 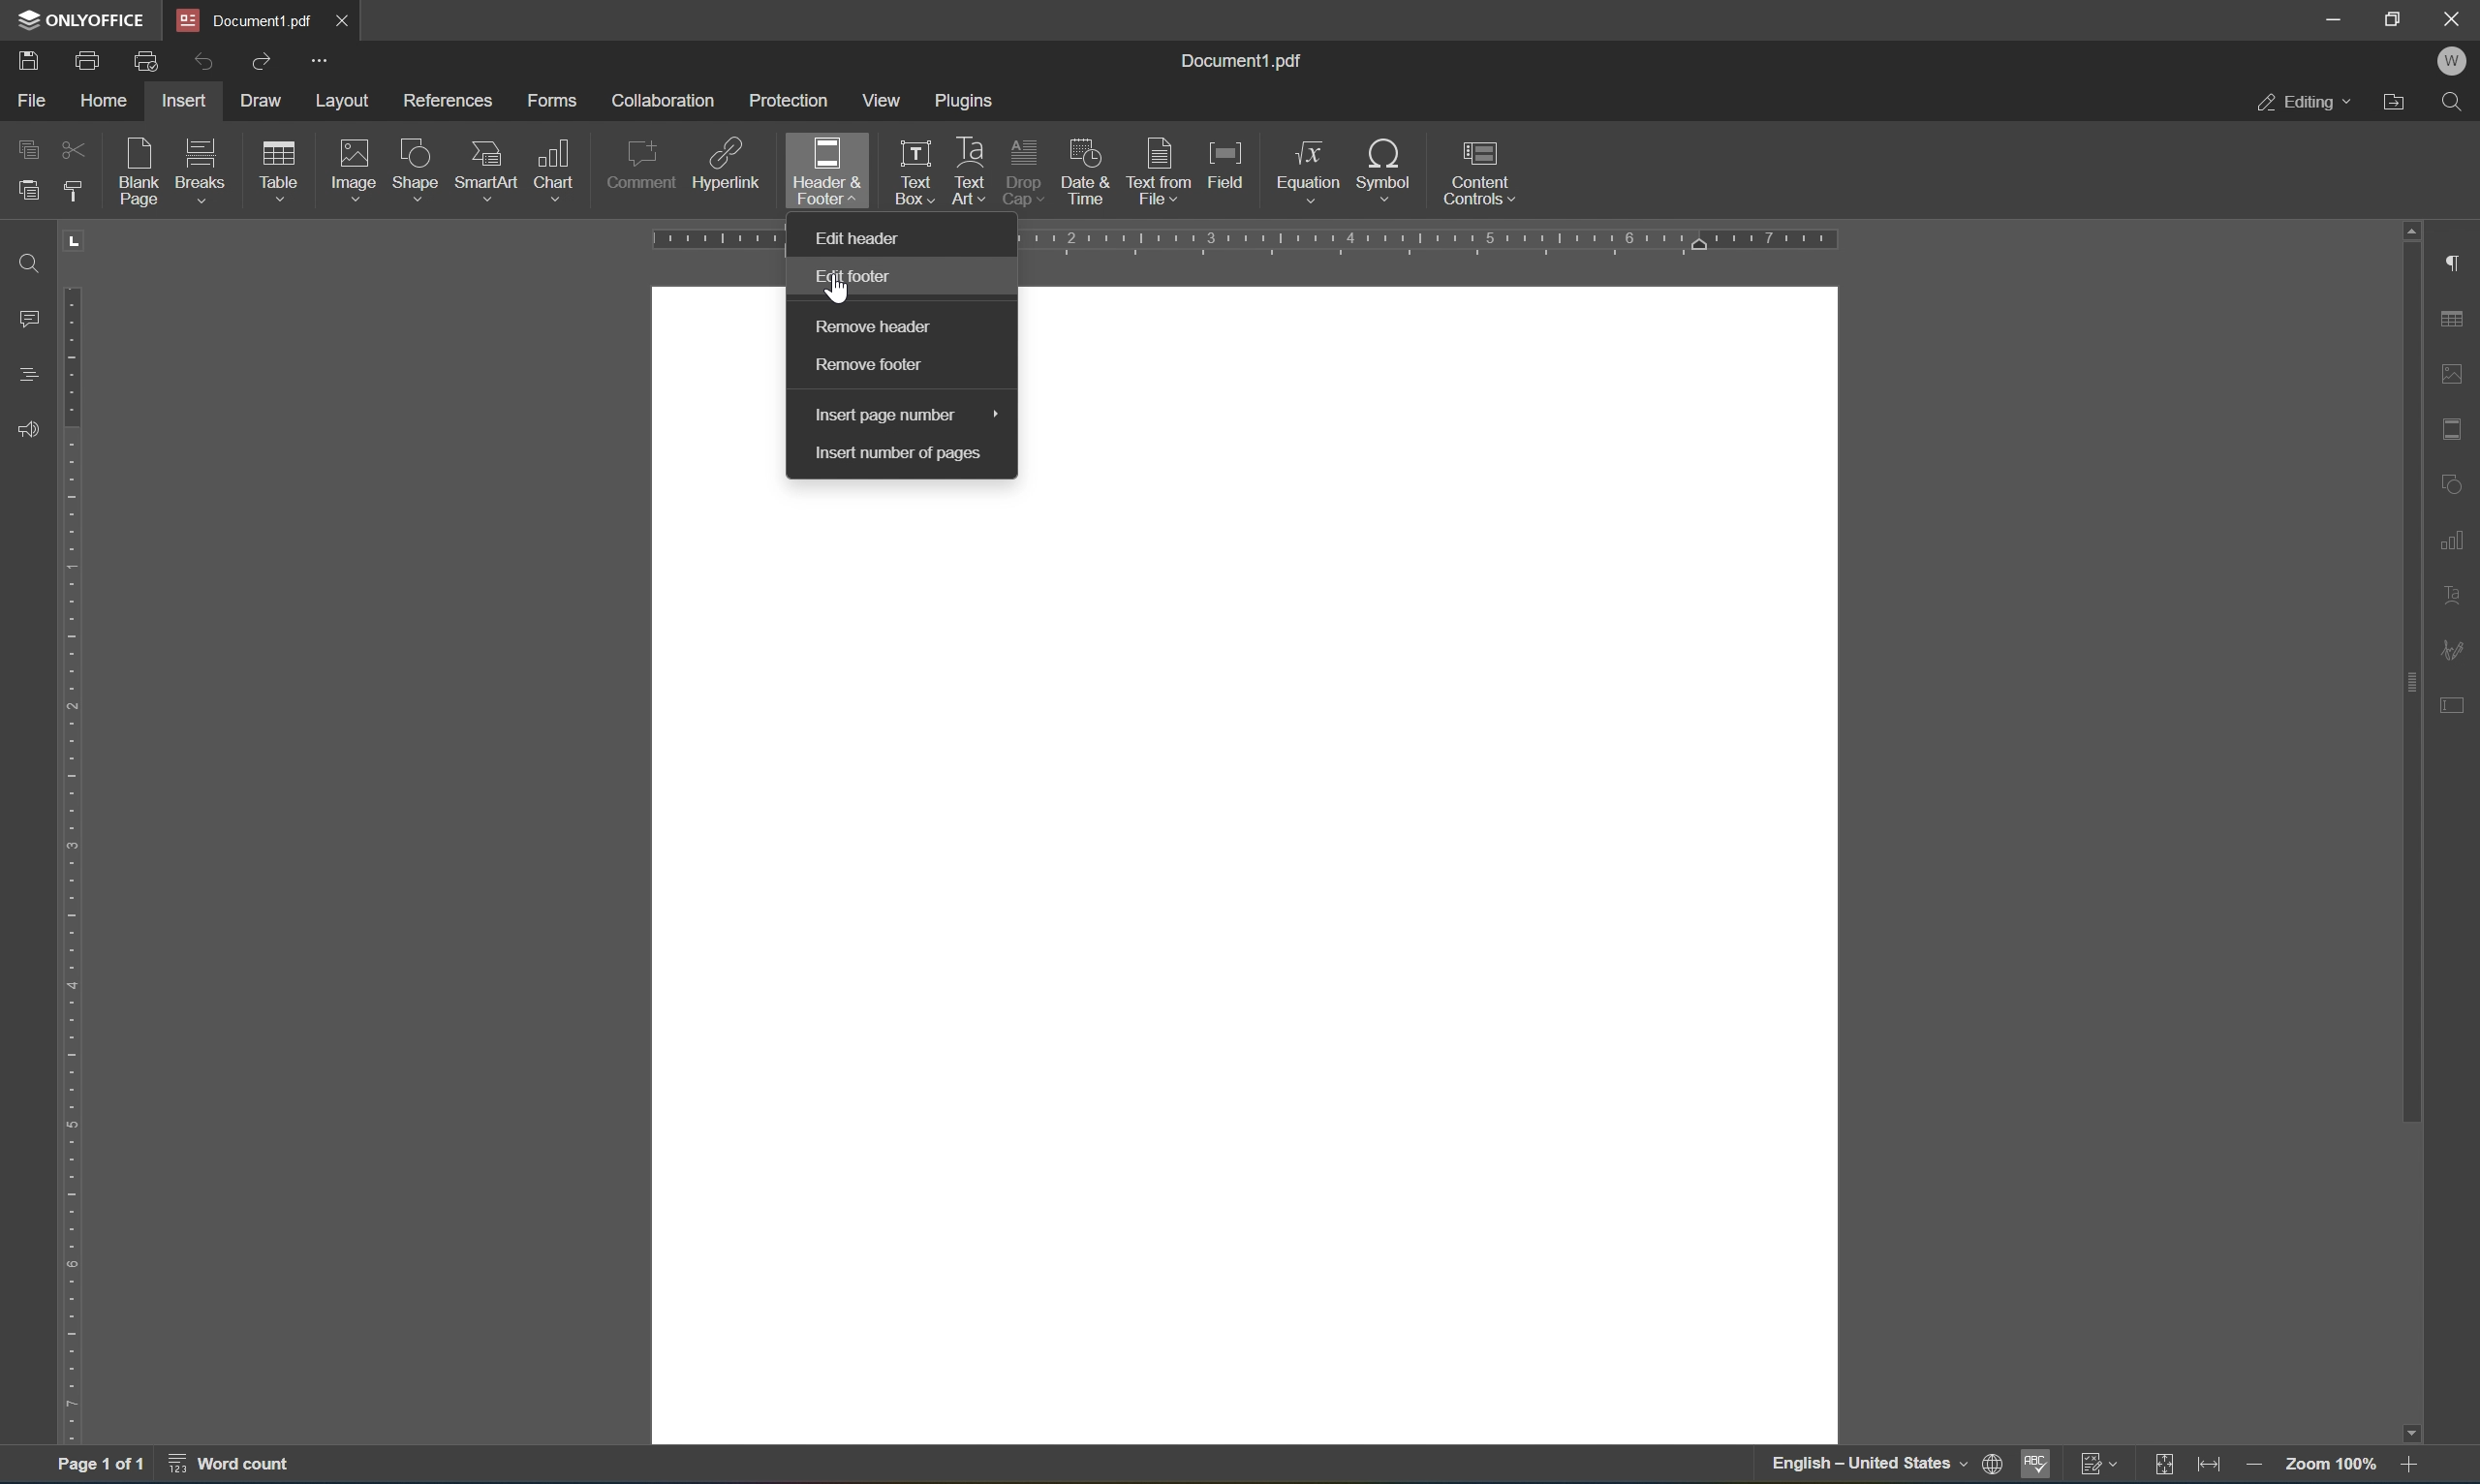 I want to click on symbol, so click(x=1384, y=167).